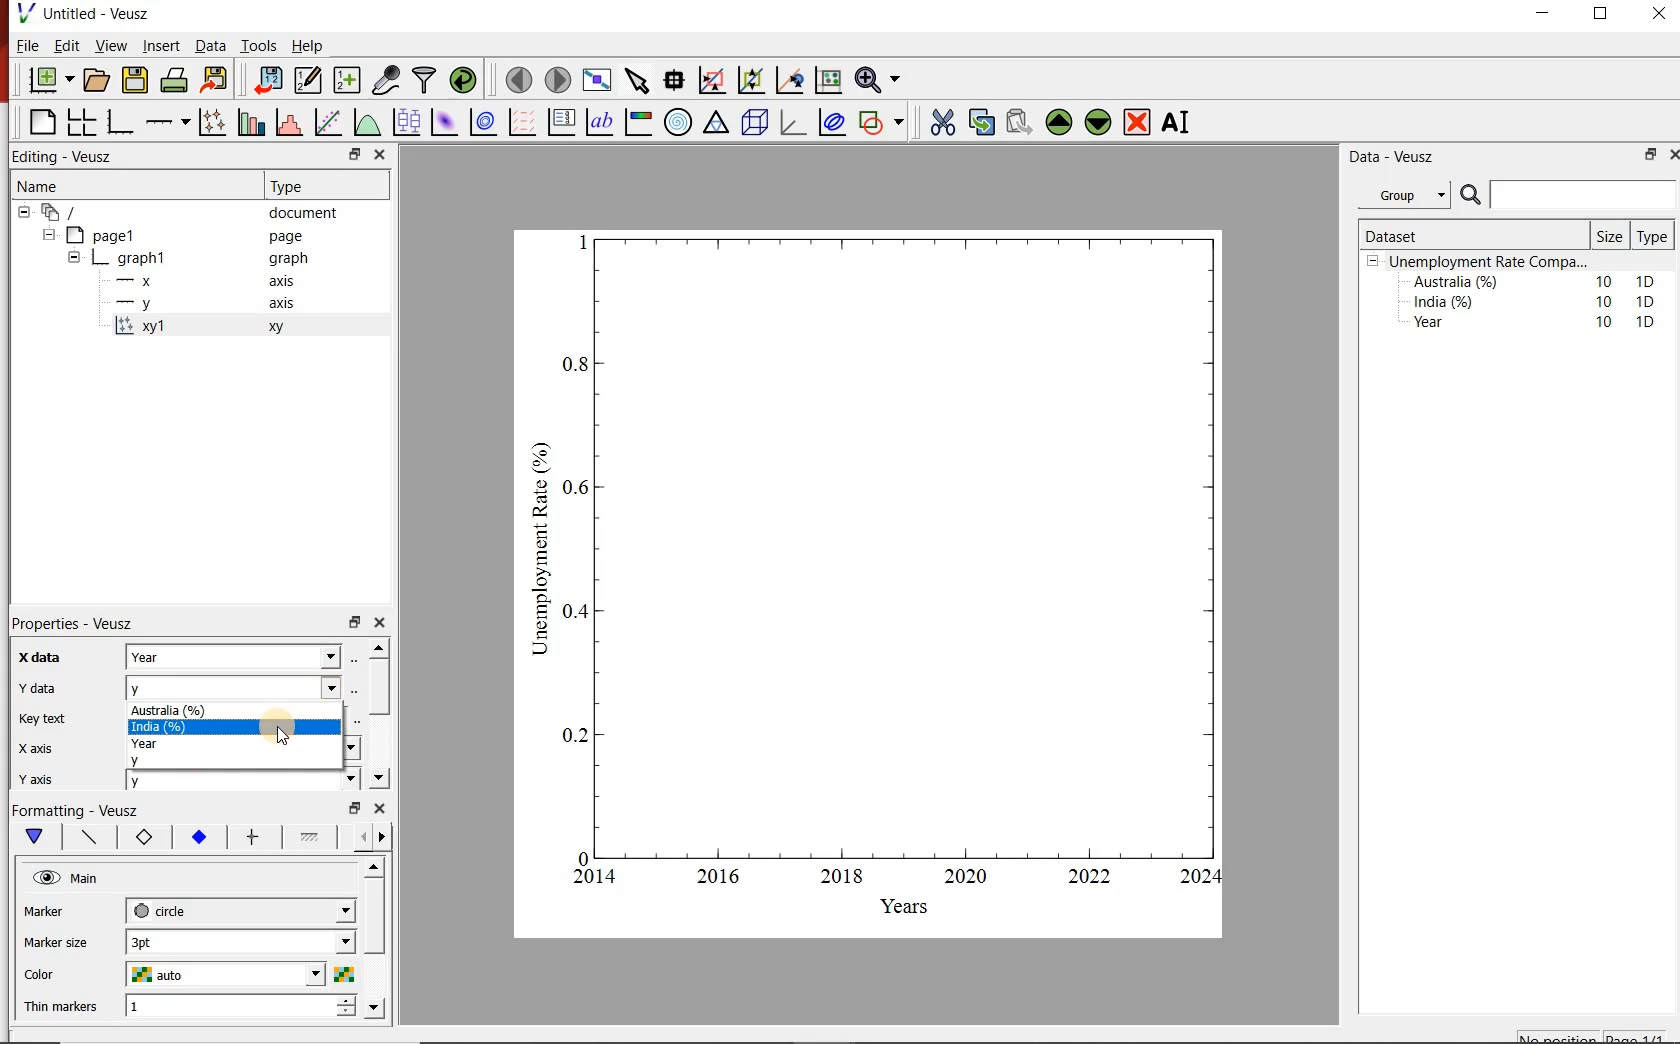 This screenshot has height=1044, width=1680. Describe the element at coordinates (346, 81) in the screenshot. I see `create new datasets` at that location.